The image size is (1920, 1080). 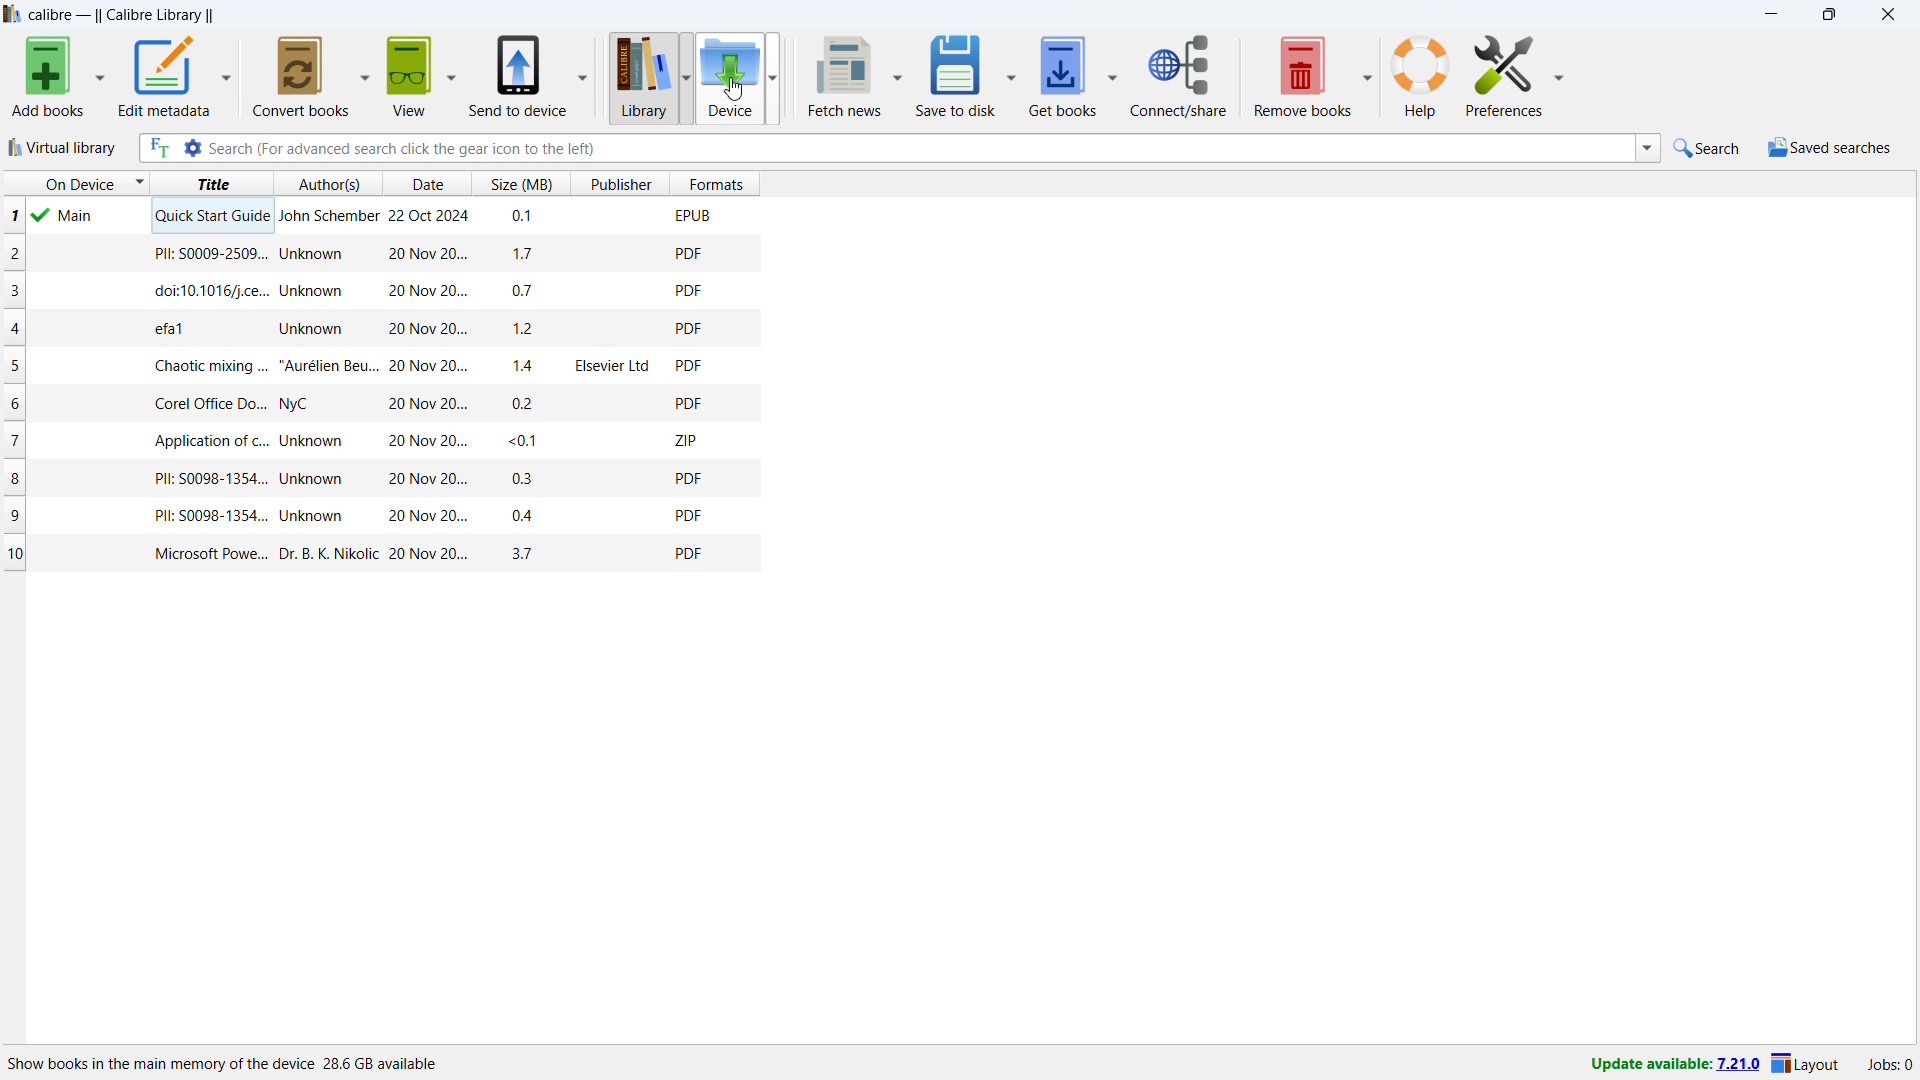 I want to click on convert books options, so click(x=363, y=75).